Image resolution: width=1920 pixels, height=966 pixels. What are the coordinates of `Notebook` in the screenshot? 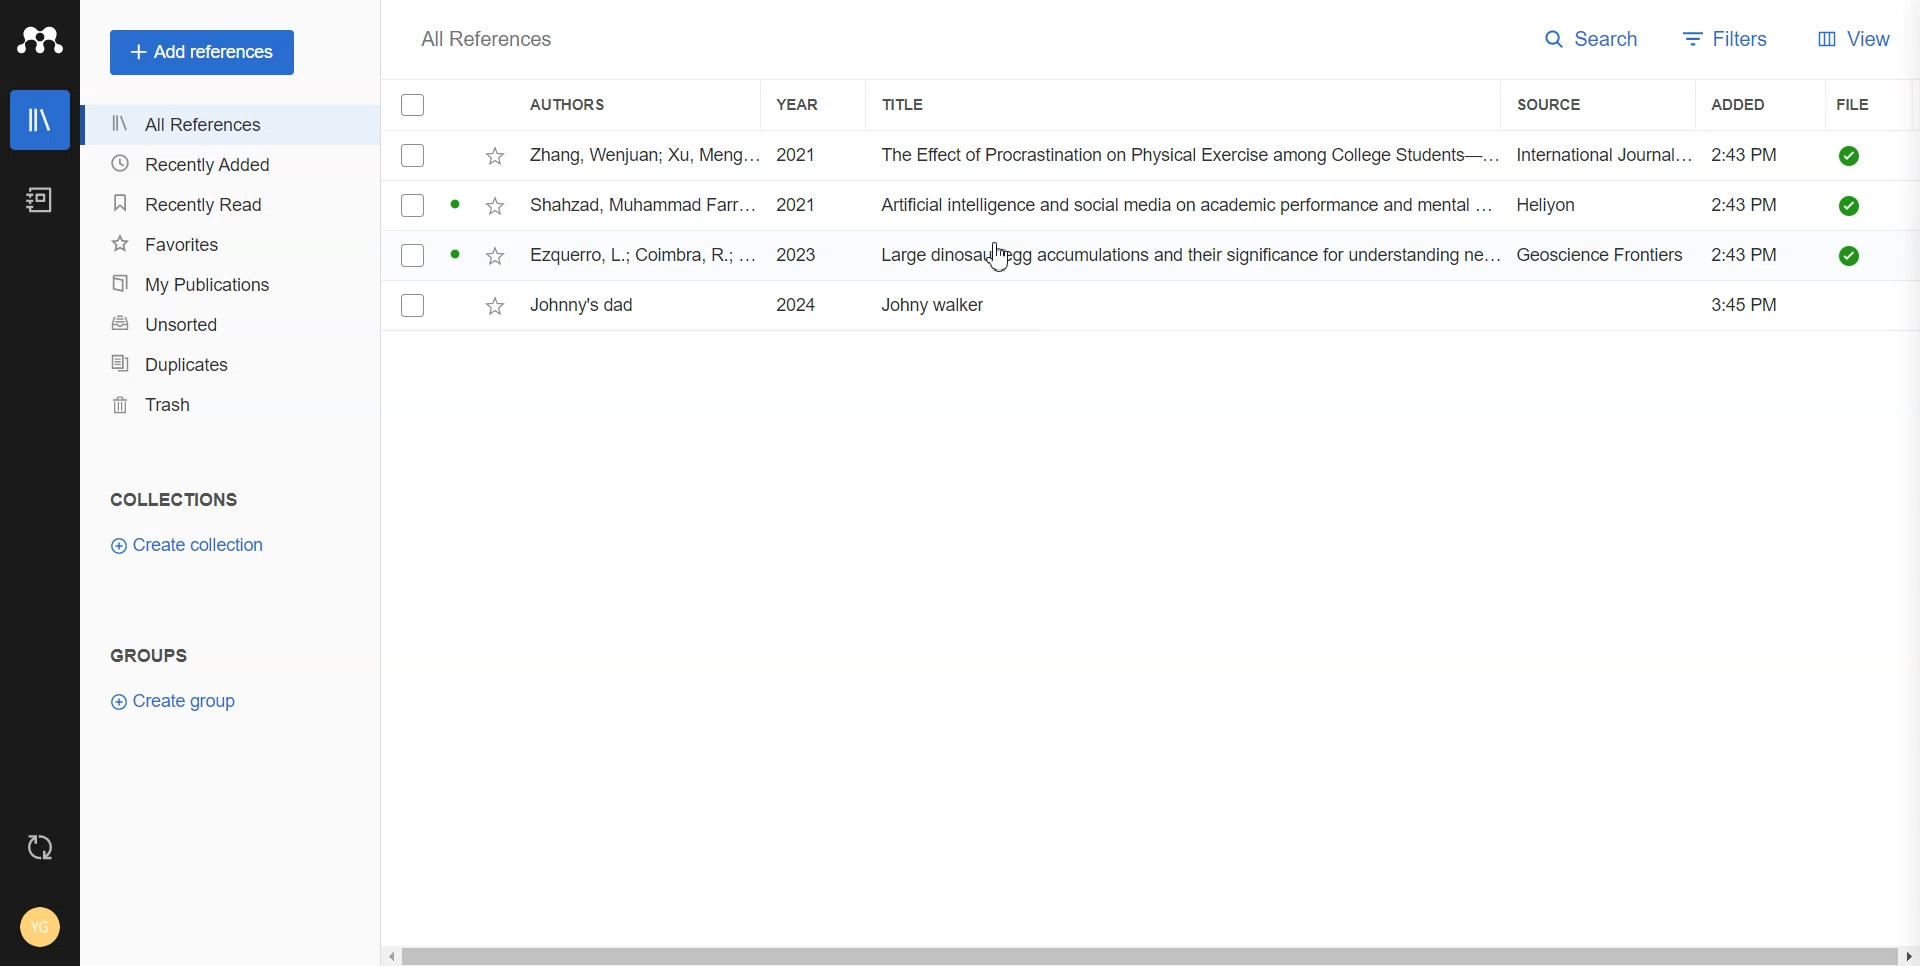 It's located at (39, 201).